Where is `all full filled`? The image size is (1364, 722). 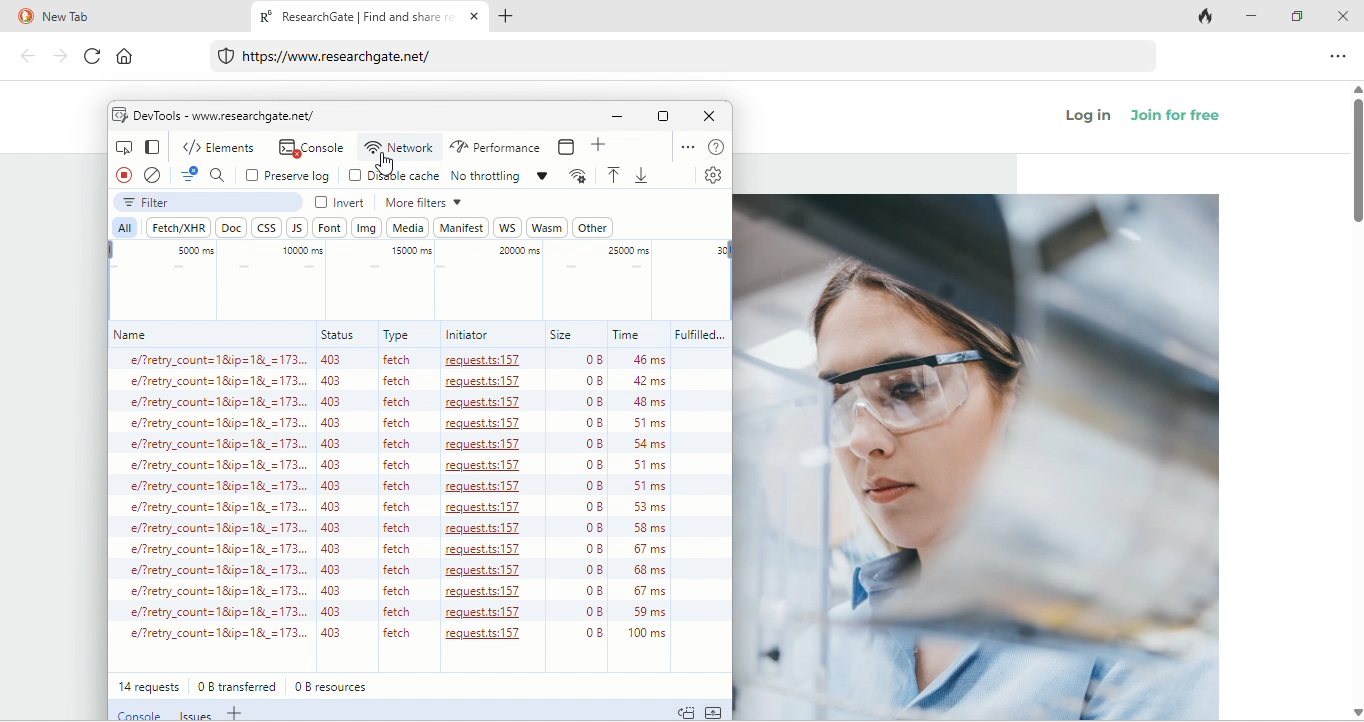 all full filled is located at coordinates (699, 511).